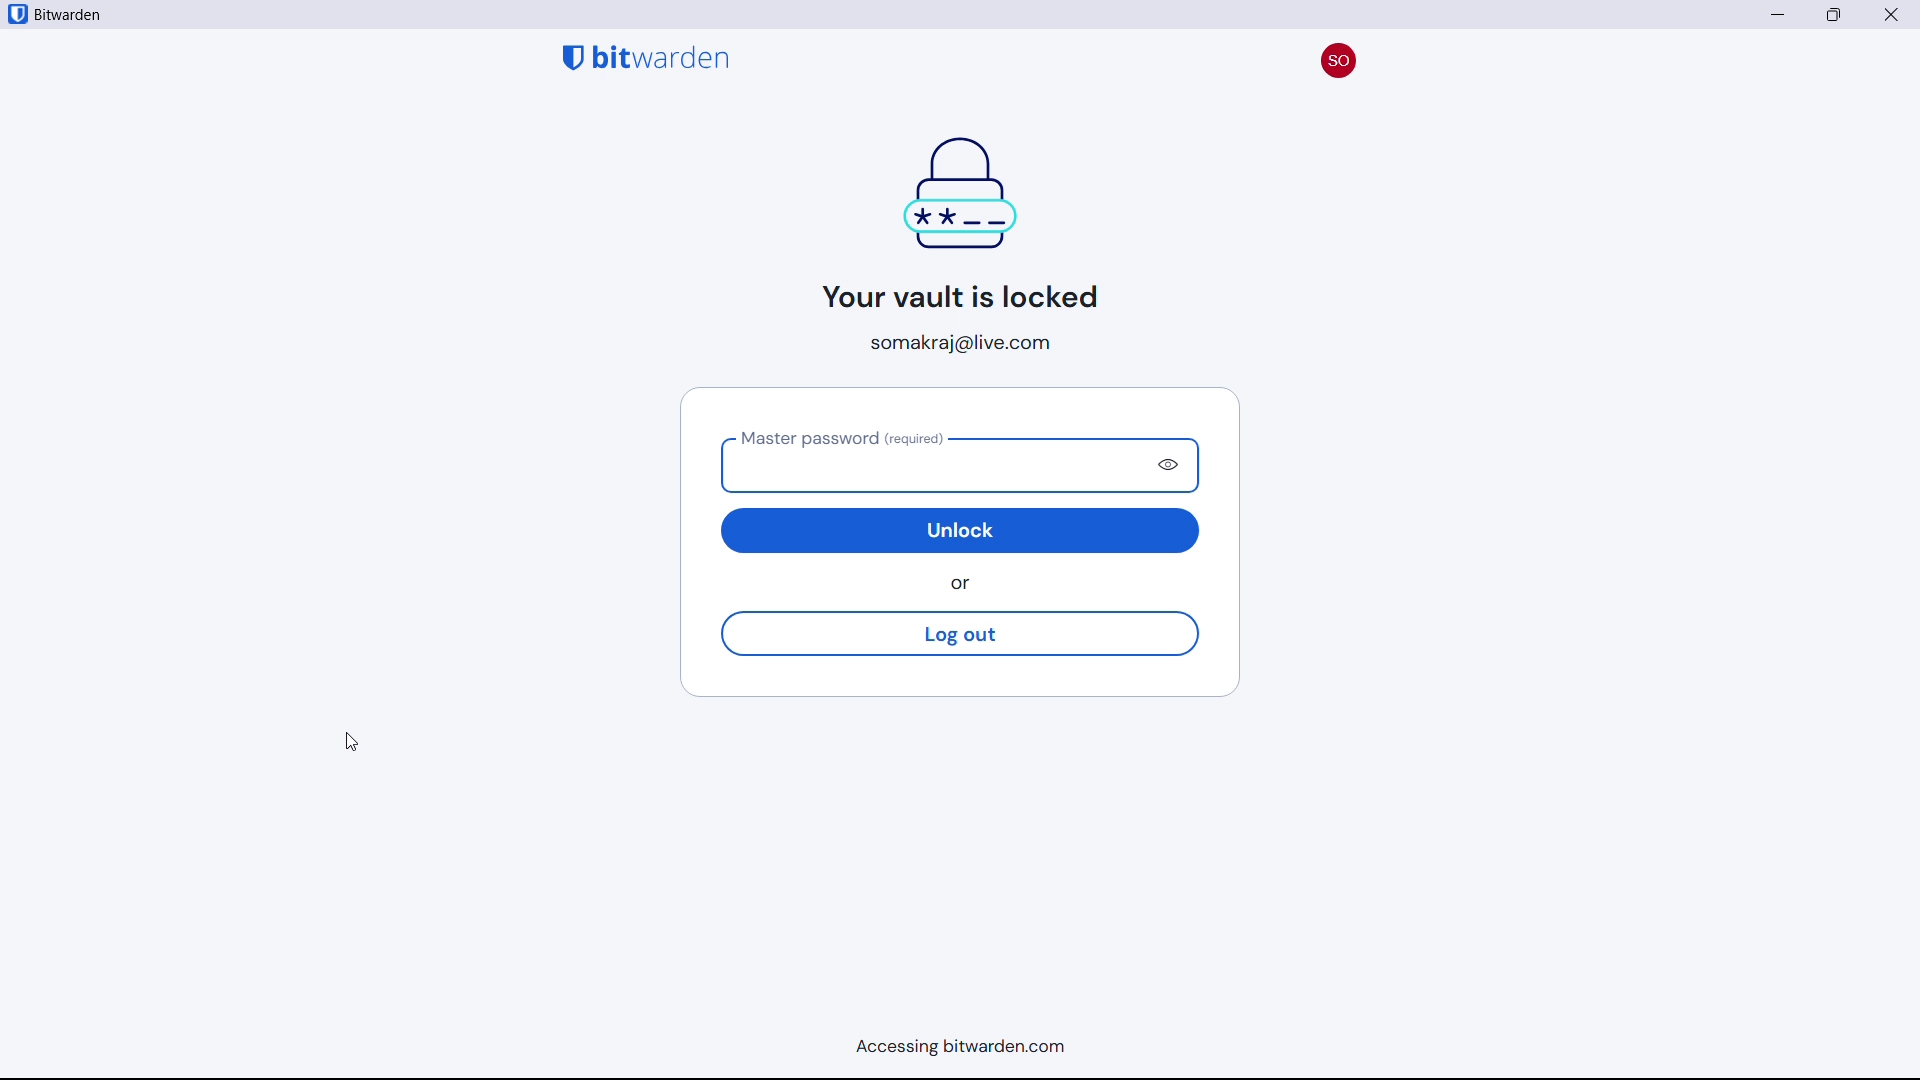 The width and height of the screenshot is (1920, 1080). What do you see at coordinates (17, 14) in the screenshot?
I see `logo` at bounding box center [17, 14].